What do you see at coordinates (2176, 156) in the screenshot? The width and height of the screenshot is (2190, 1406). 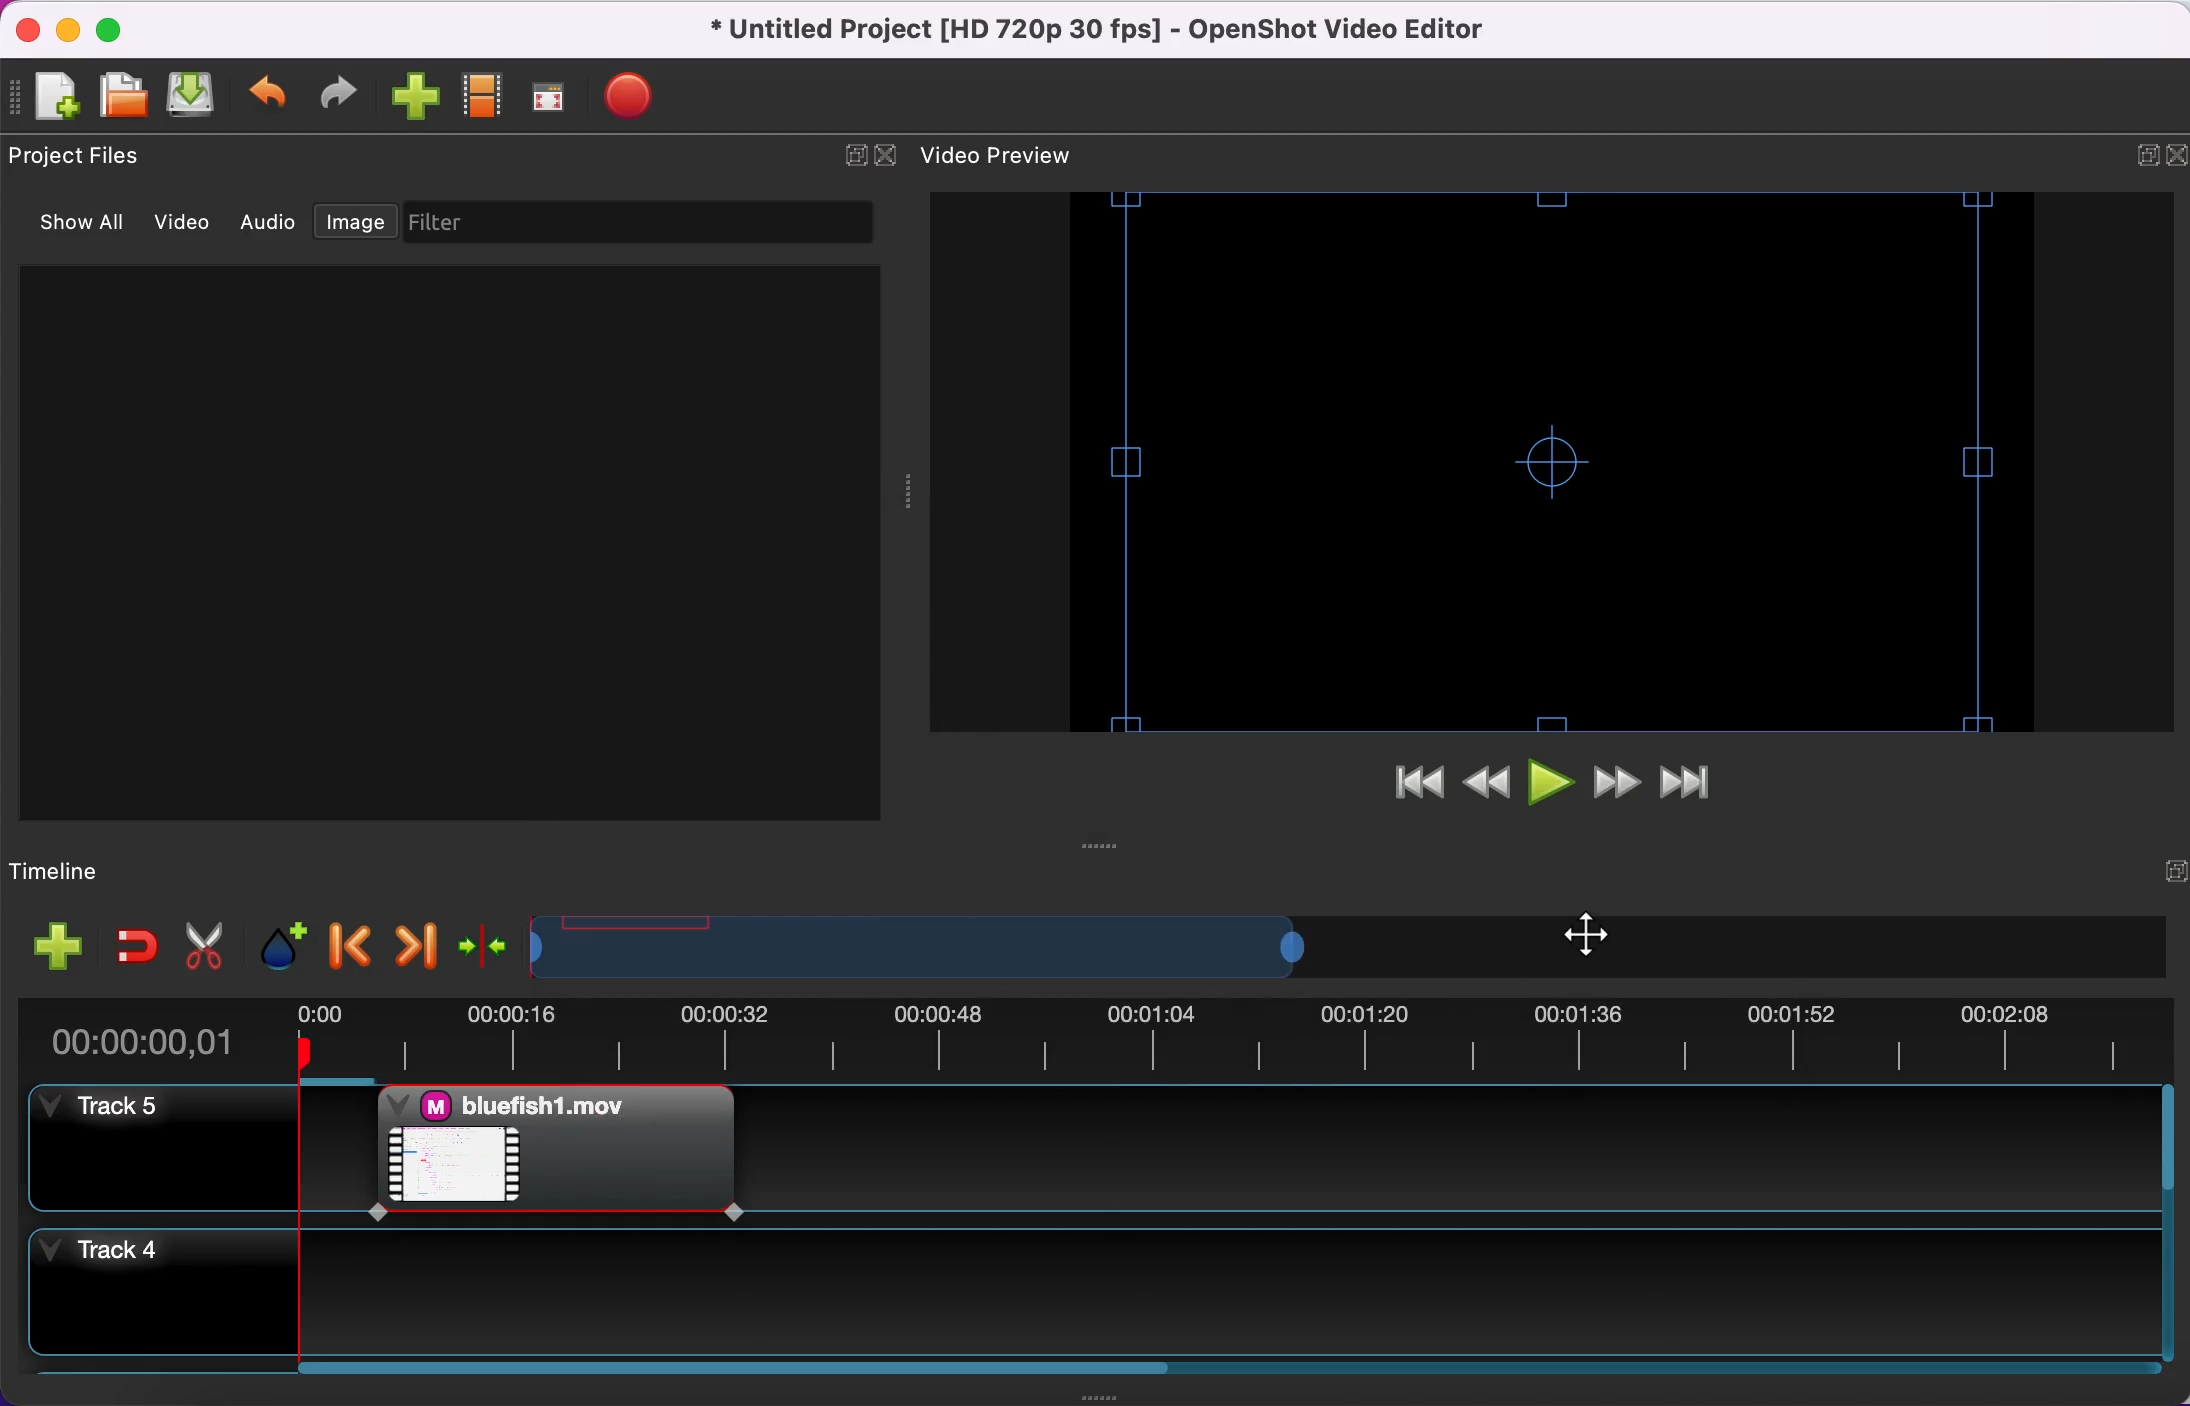 I see `close` at bounding box center [2176, 156].